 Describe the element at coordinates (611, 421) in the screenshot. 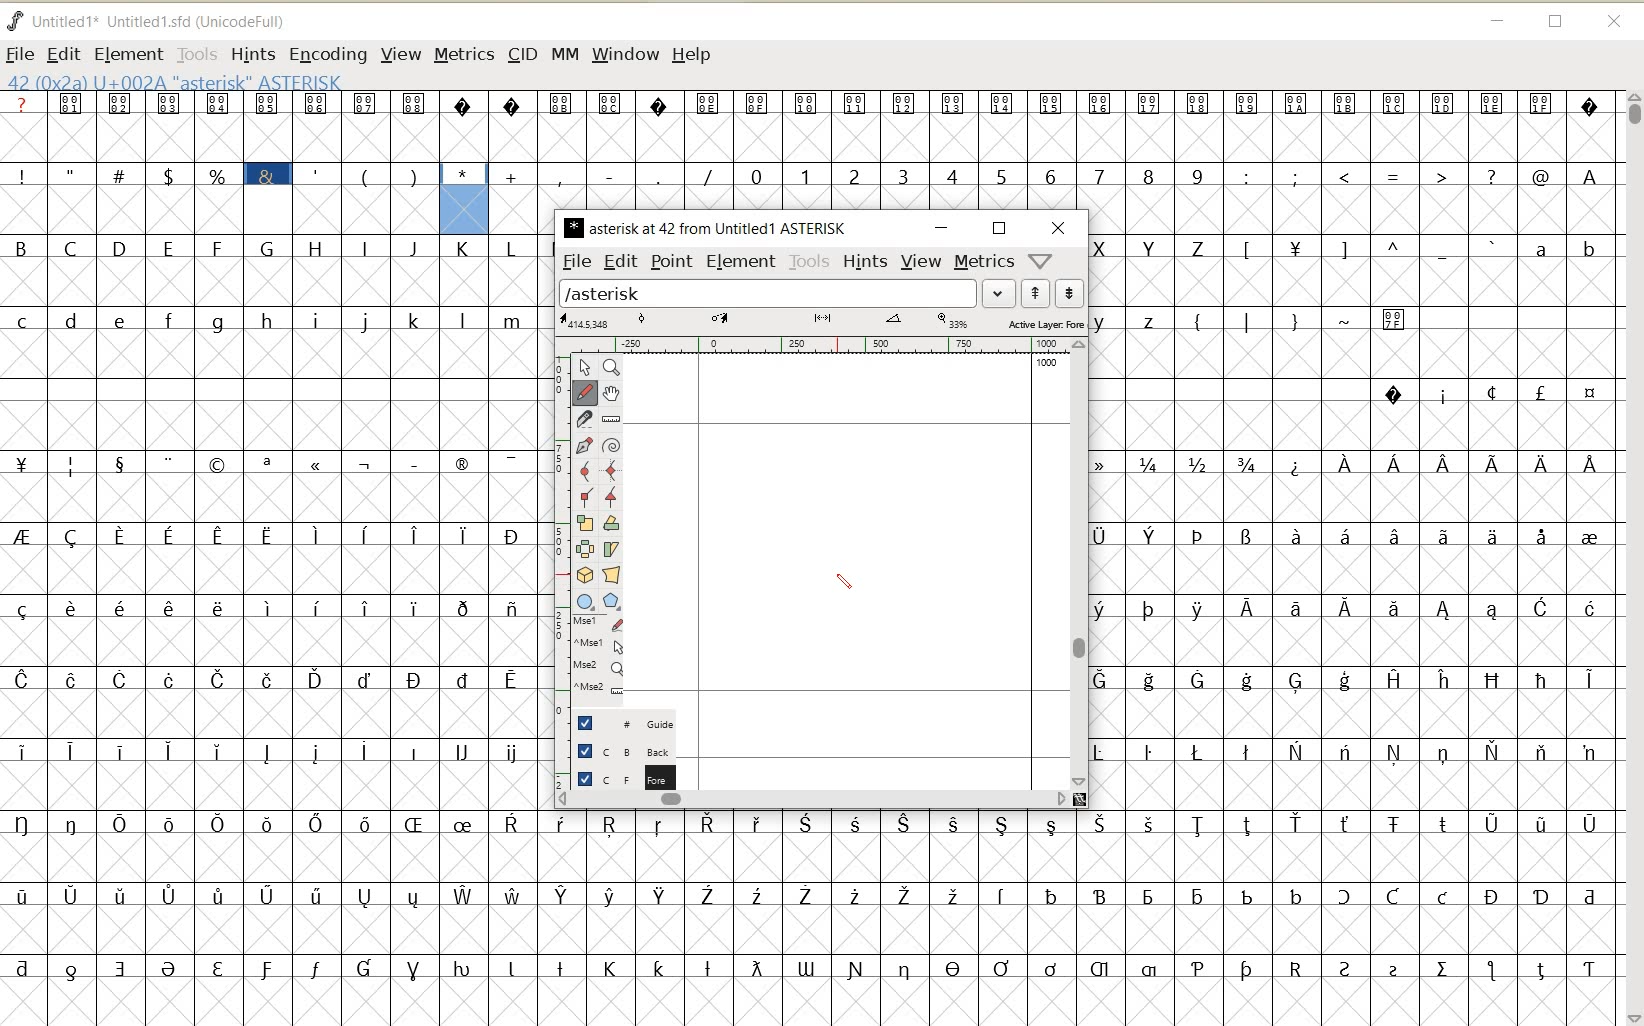

I see `measure distance, angle between points` at that location.